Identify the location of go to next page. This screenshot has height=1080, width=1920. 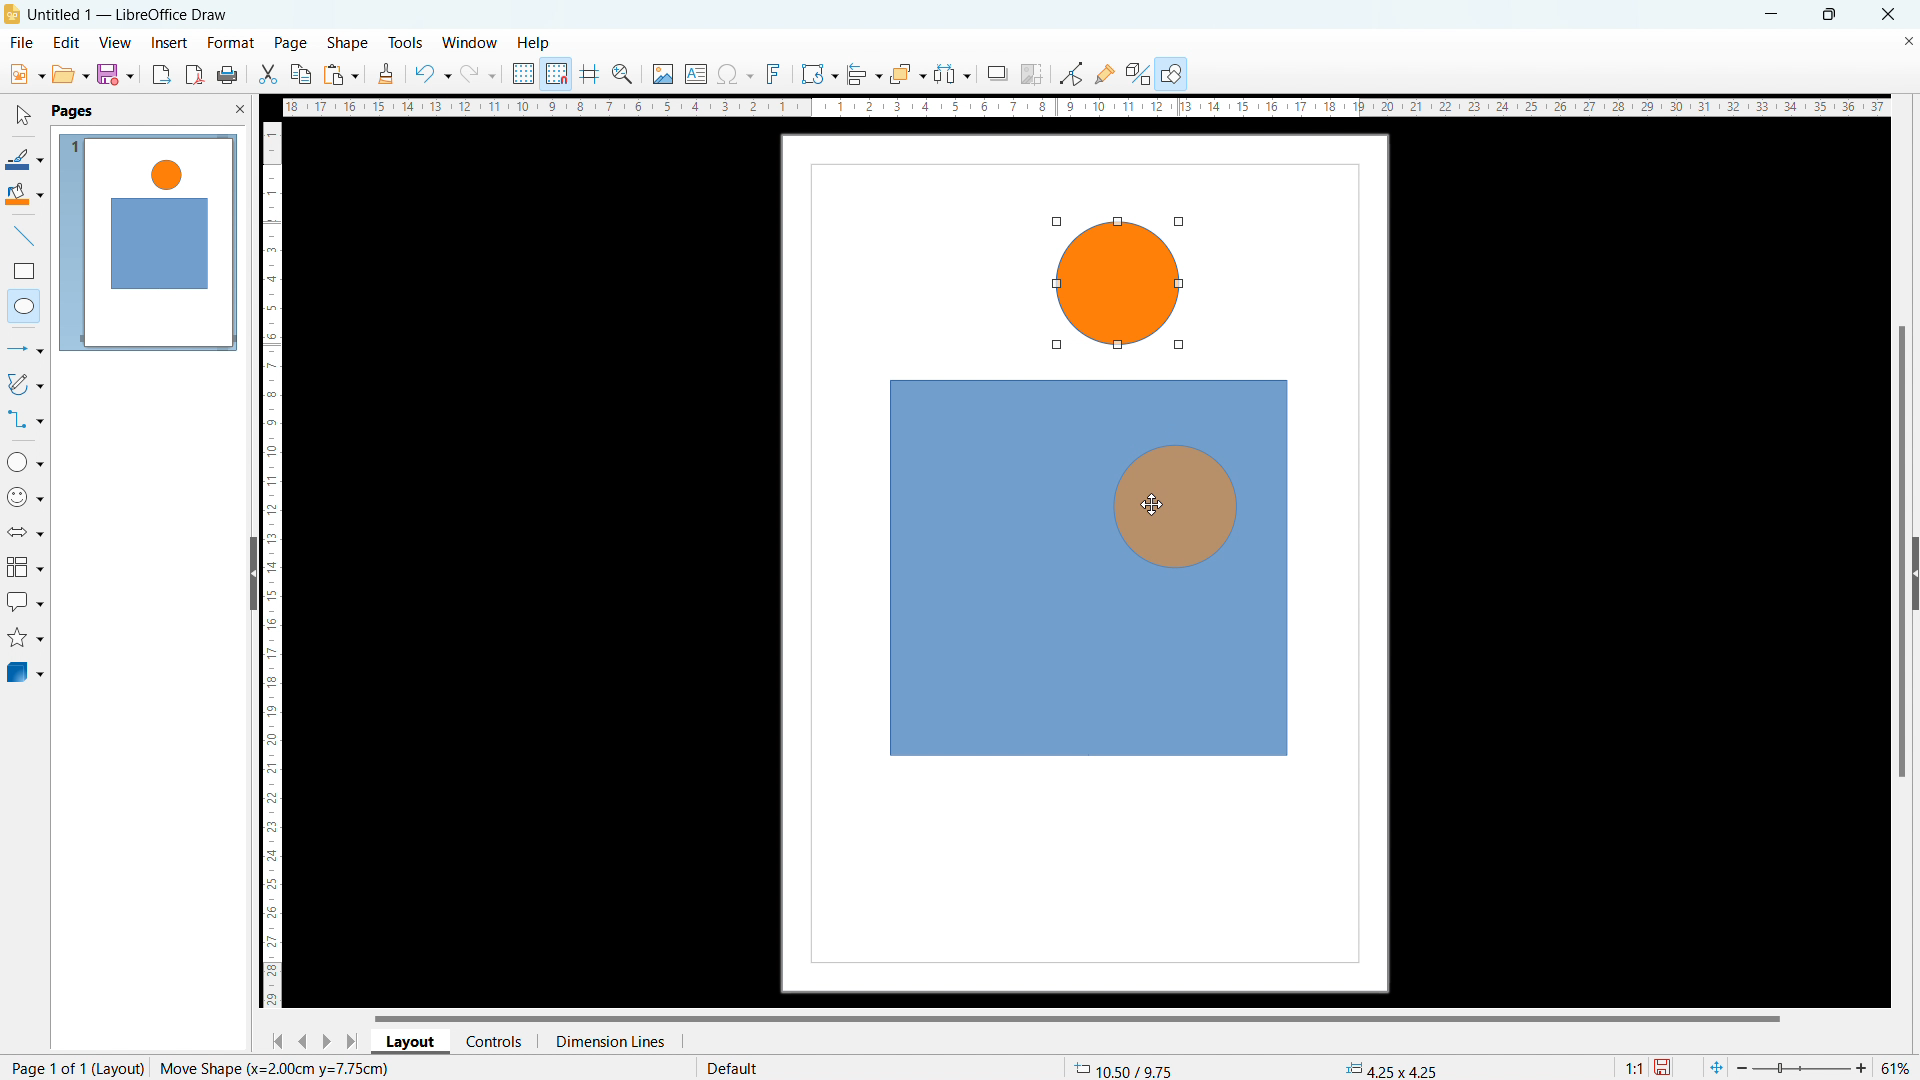
(326, 1040).